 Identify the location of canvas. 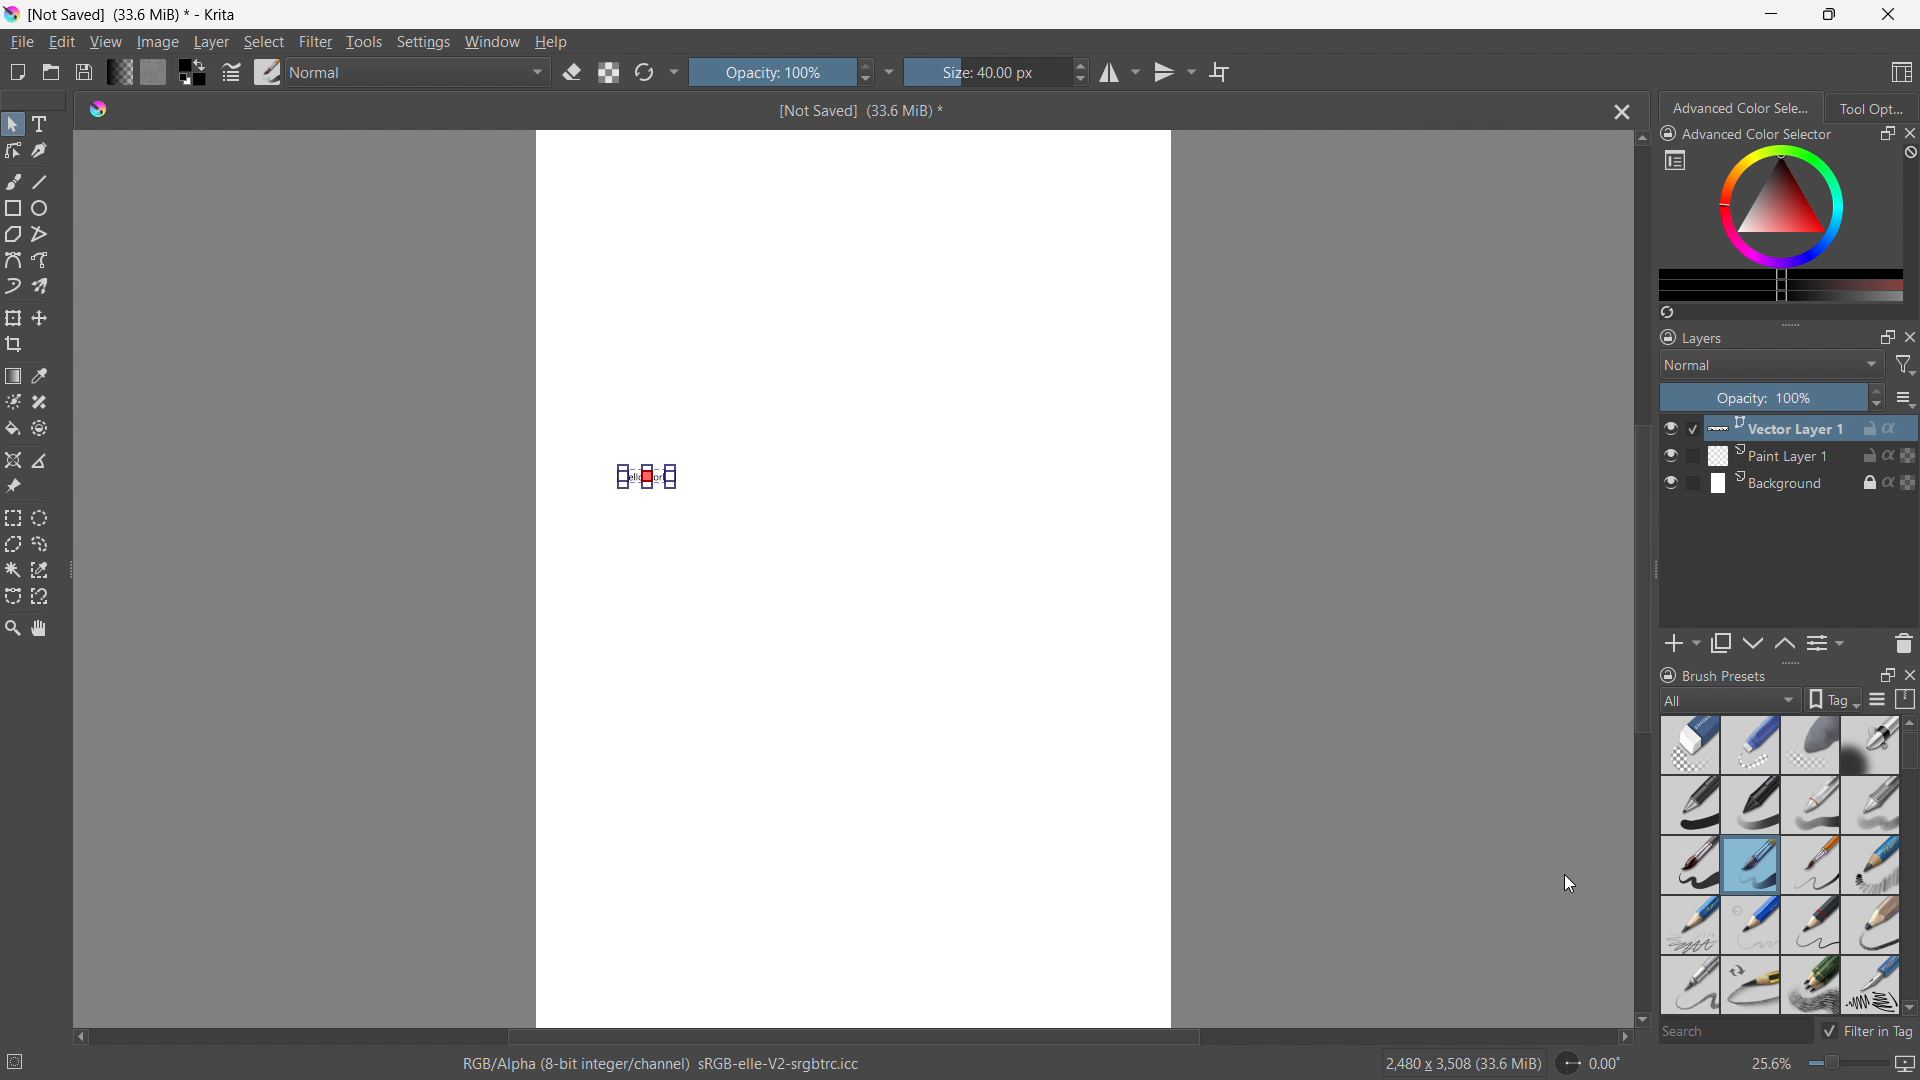
(855, 292).